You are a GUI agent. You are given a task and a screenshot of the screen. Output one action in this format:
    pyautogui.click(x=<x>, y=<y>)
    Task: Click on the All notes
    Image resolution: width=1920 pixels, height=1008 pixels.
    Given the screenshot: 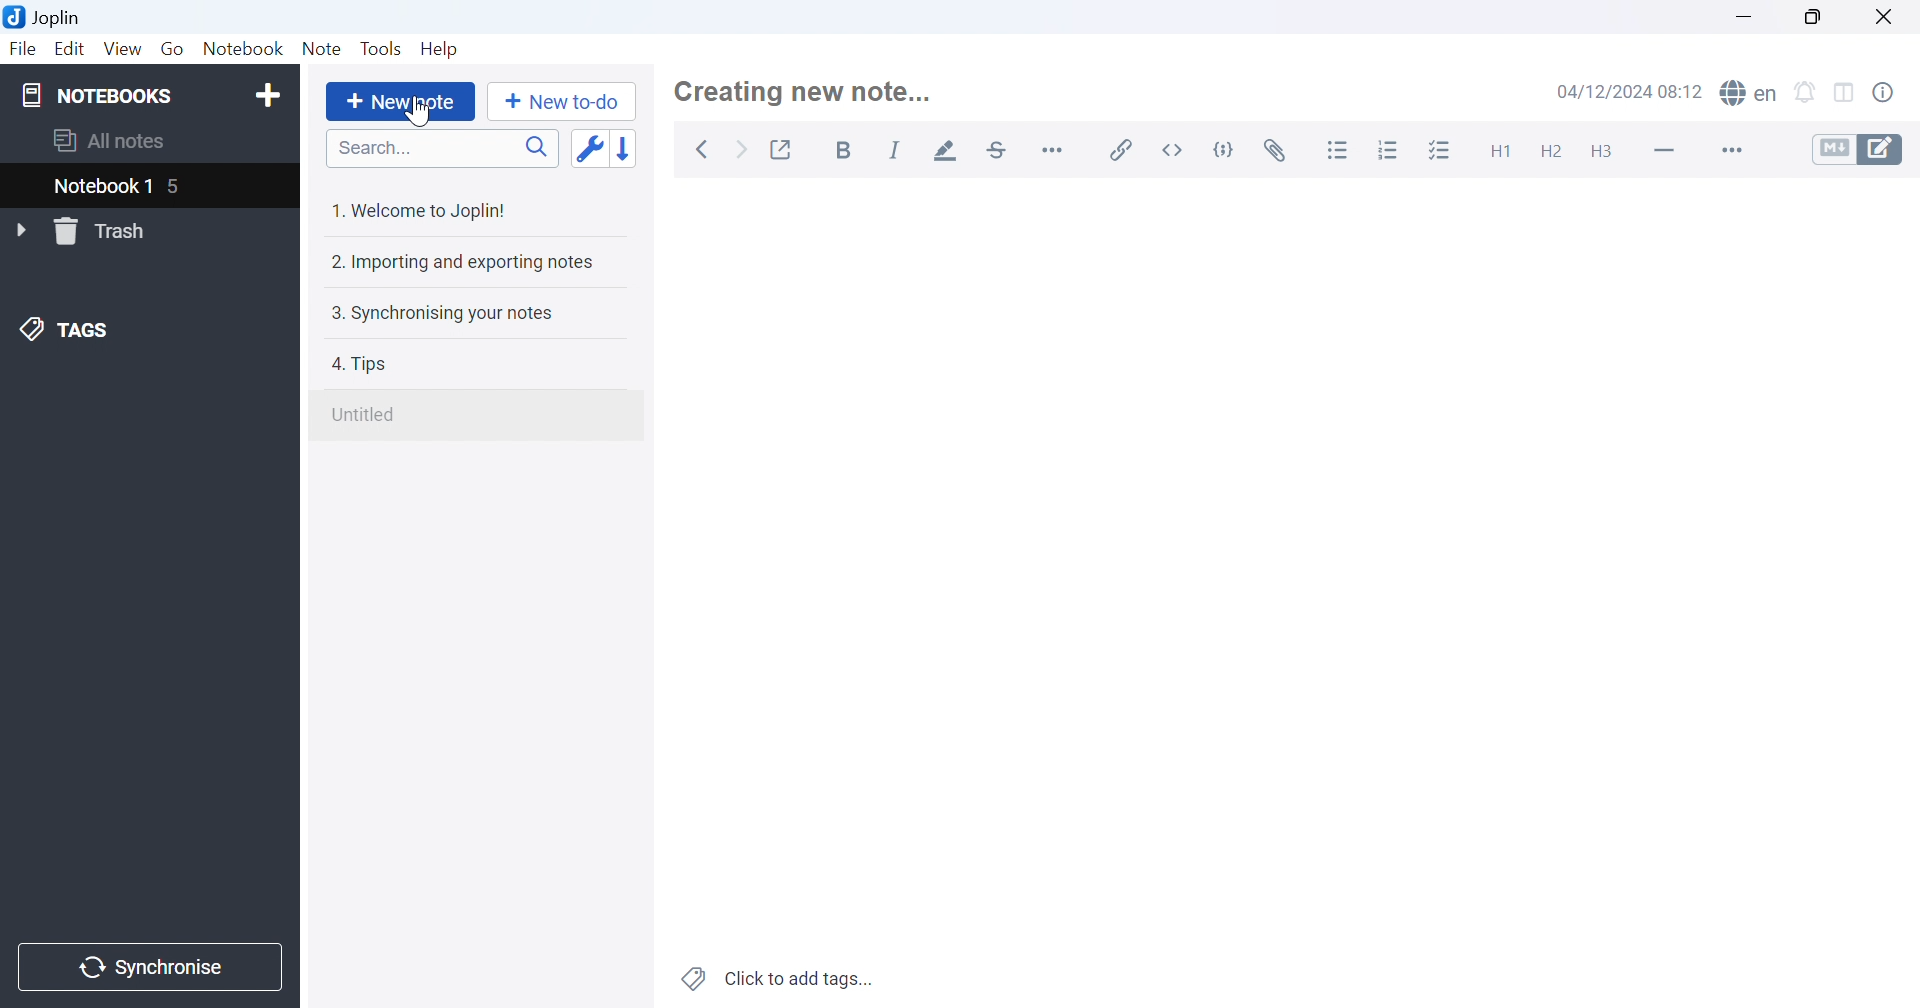 What is the action you would take?
    pyautogui.click(x=115, y=140)
    